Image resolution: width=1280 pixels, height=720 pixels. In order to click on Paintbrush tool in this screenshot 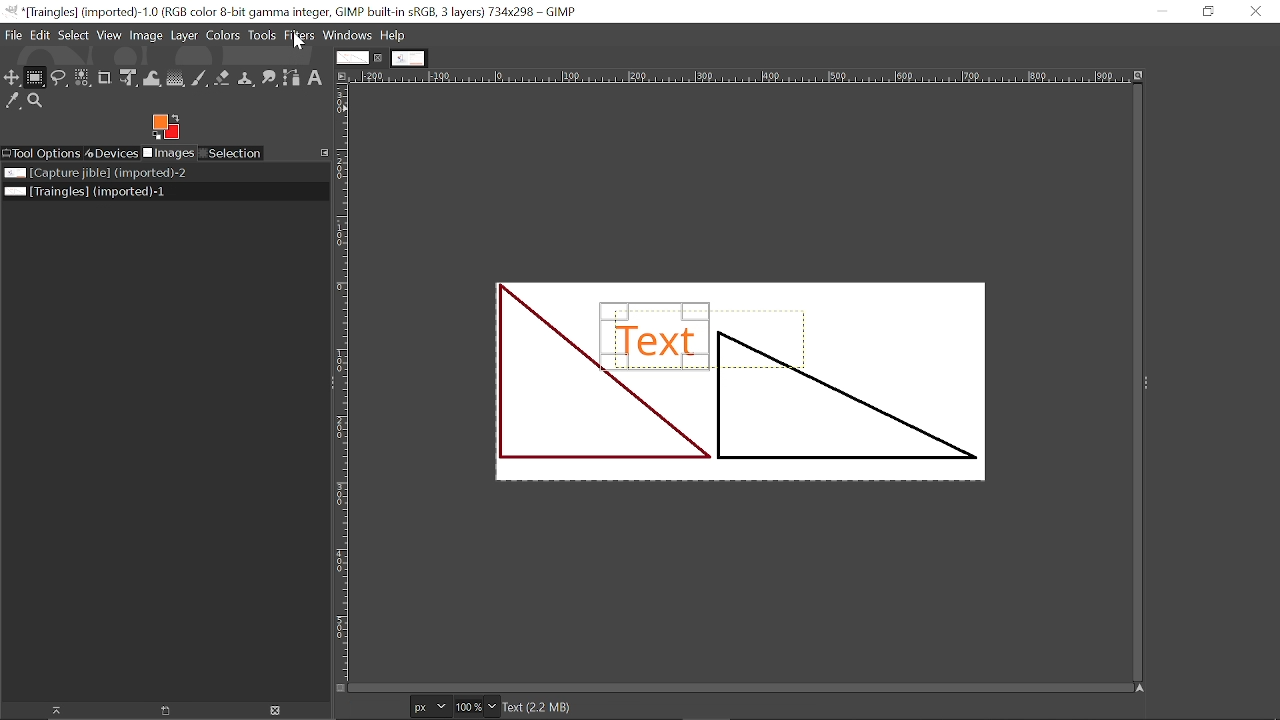, I will do `click(201, 79)`.